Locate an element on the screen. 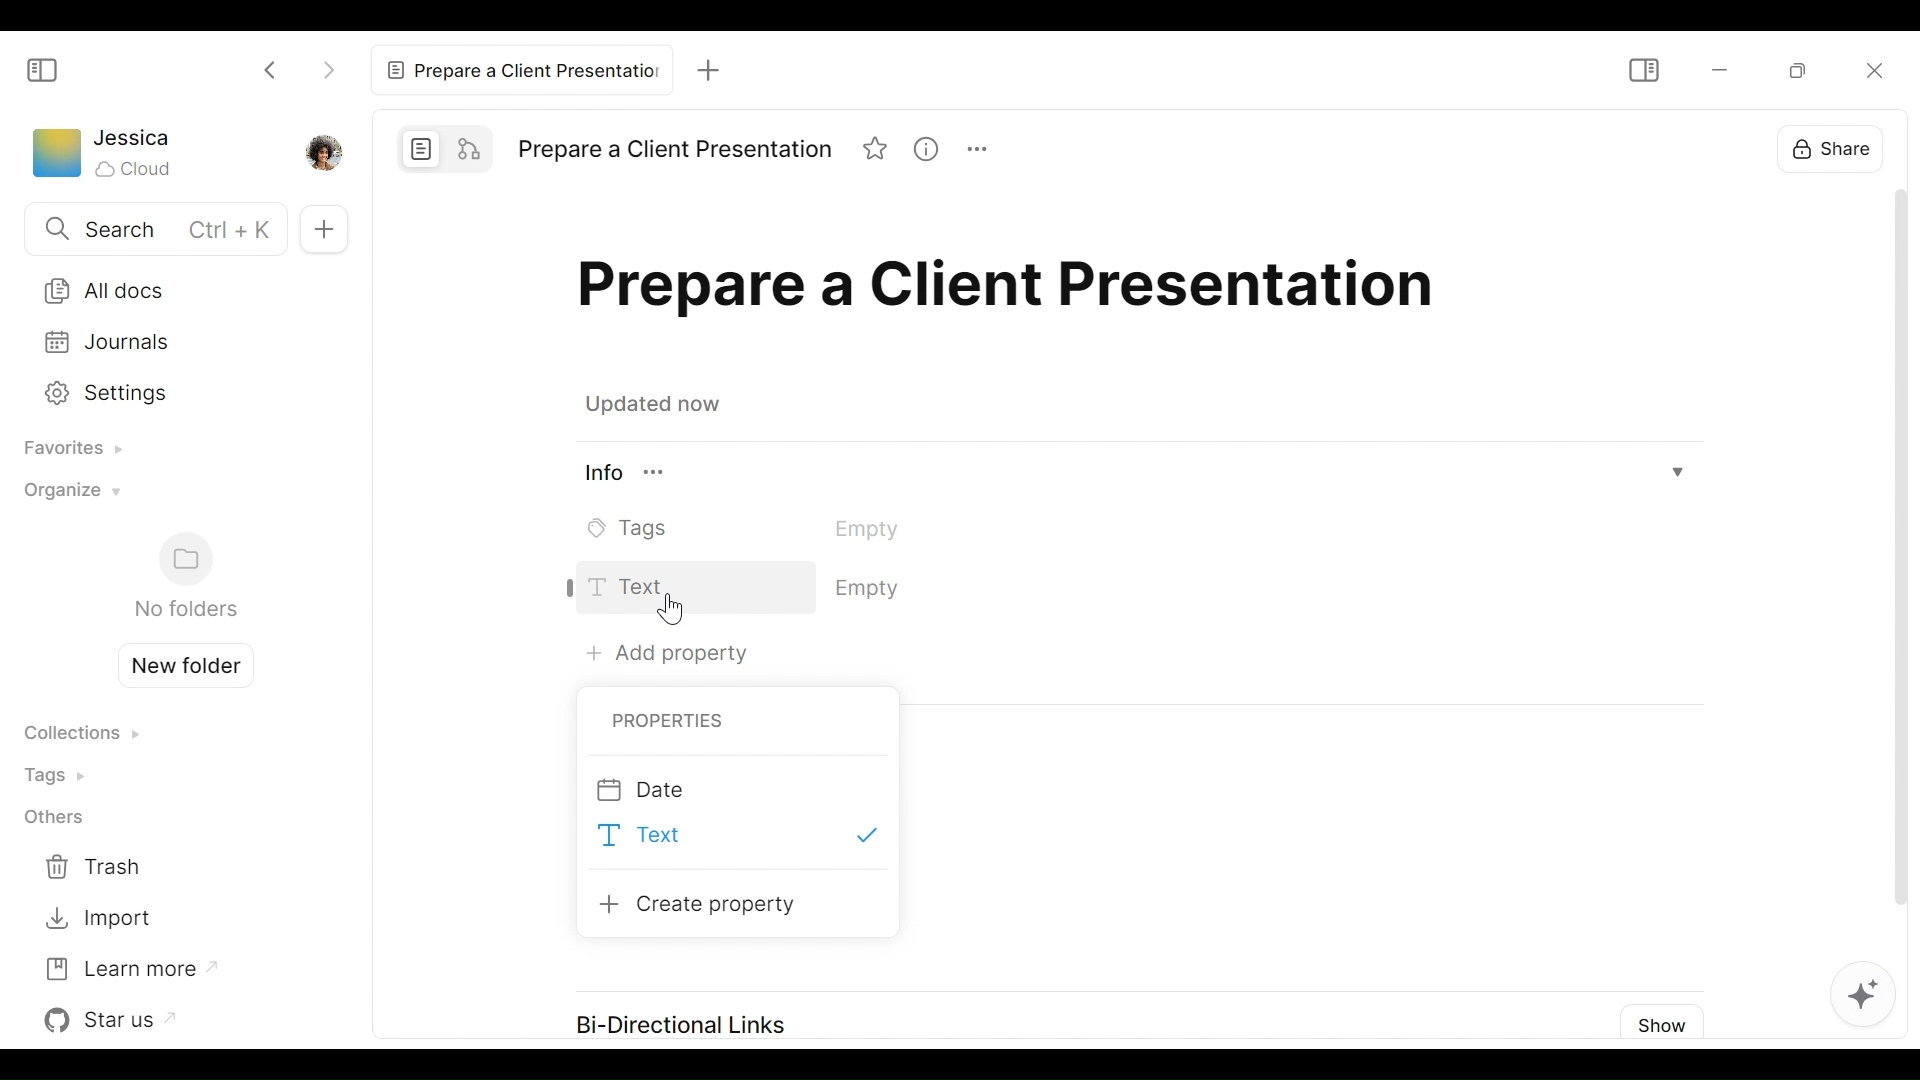  Settings is located at coordinates (167, 390).